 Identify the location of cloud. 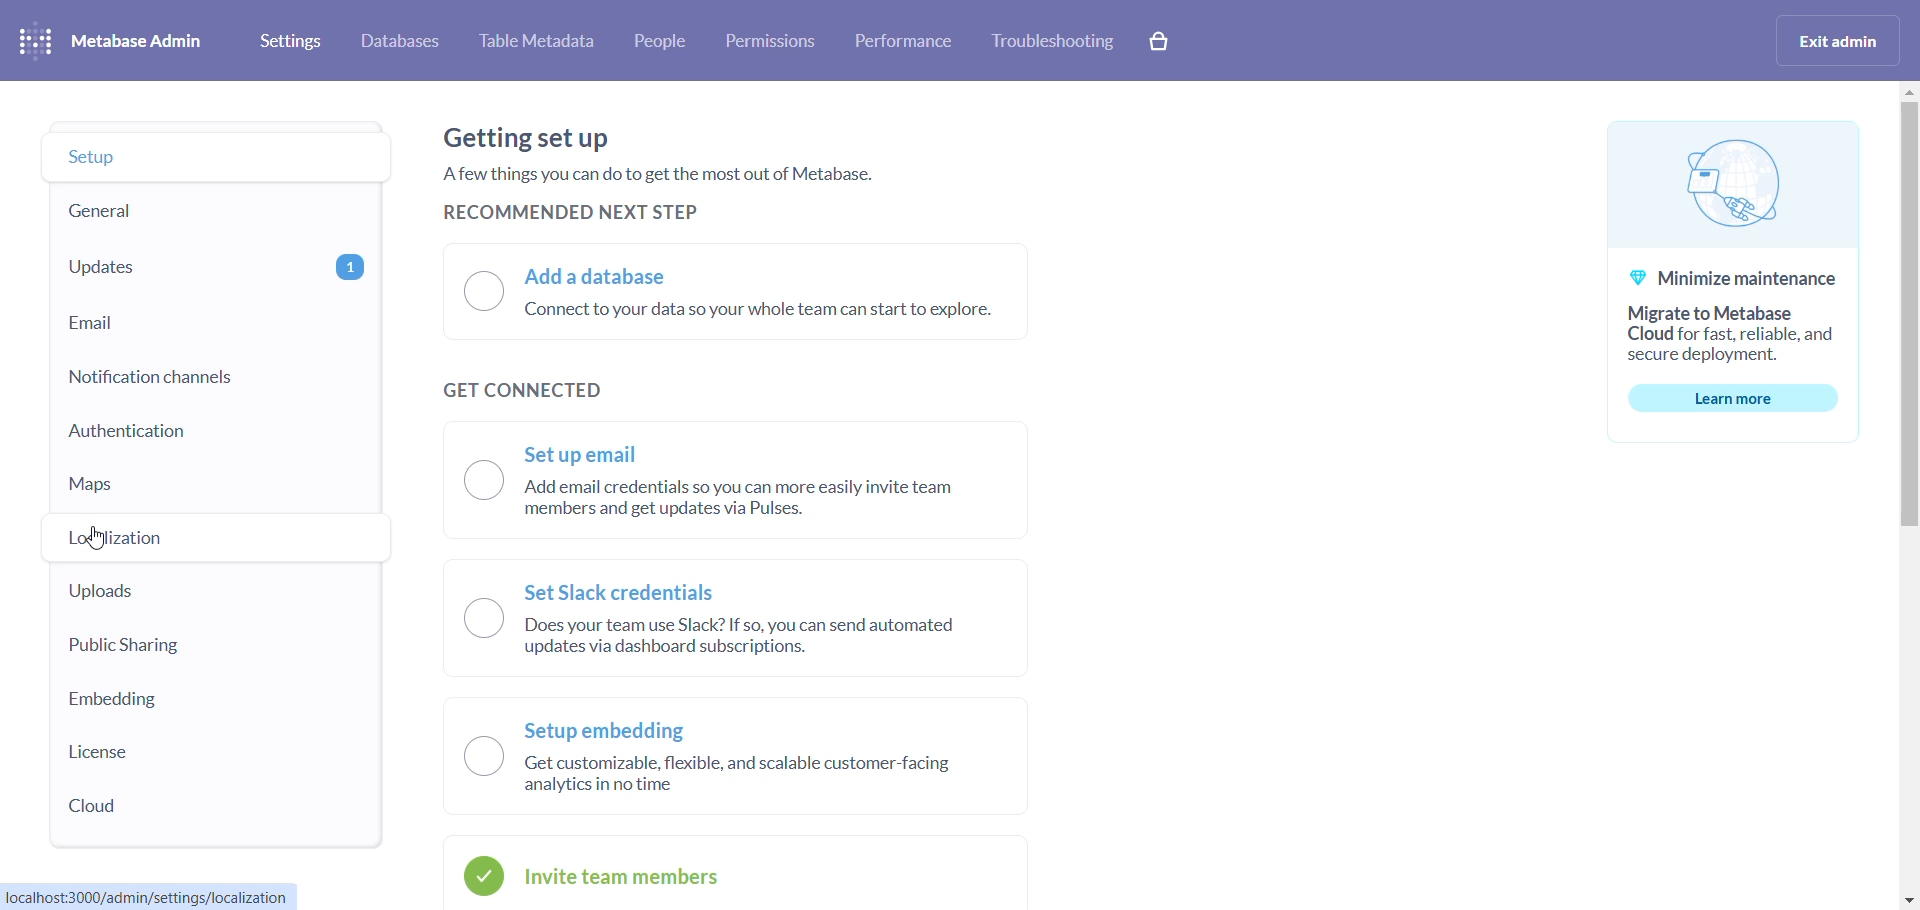
(190, 801).